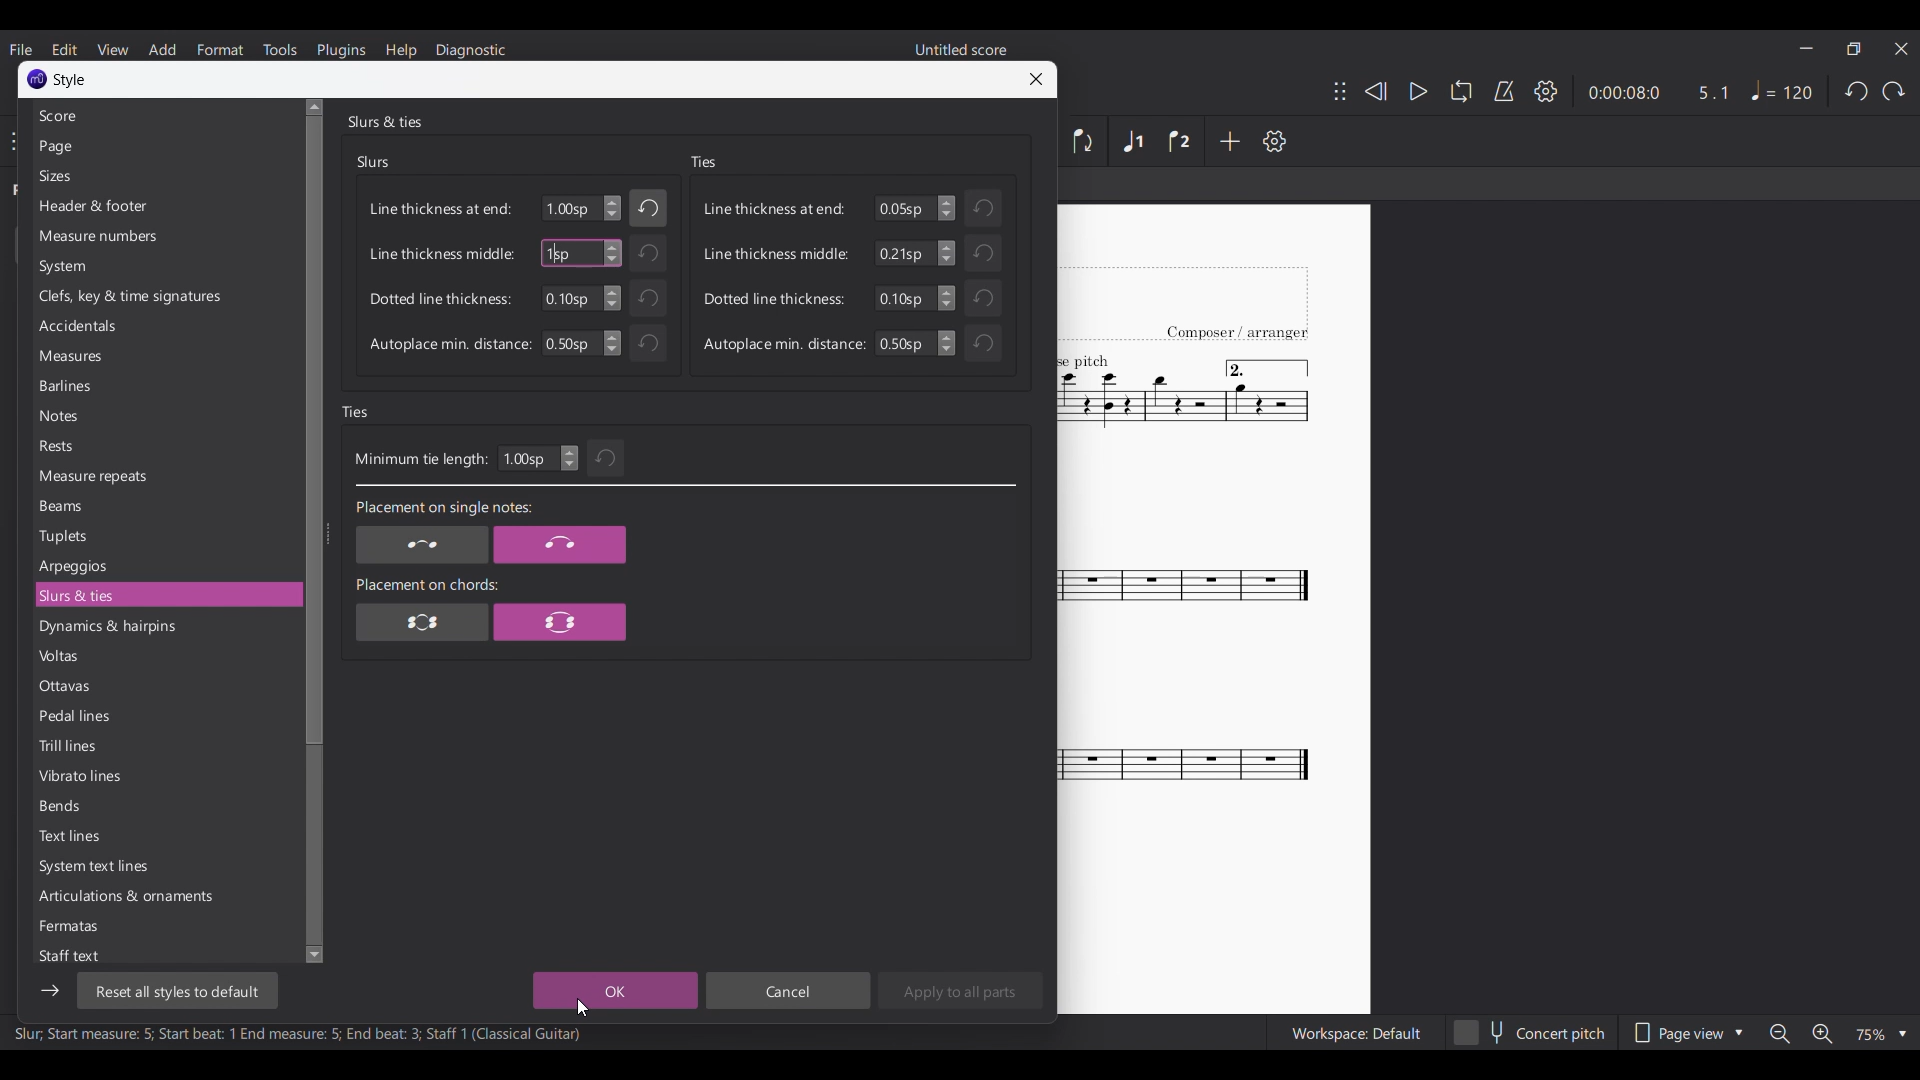  Describe the element at coordinates (164, 536) in the screenshot. I see `Tuplets` at that location.